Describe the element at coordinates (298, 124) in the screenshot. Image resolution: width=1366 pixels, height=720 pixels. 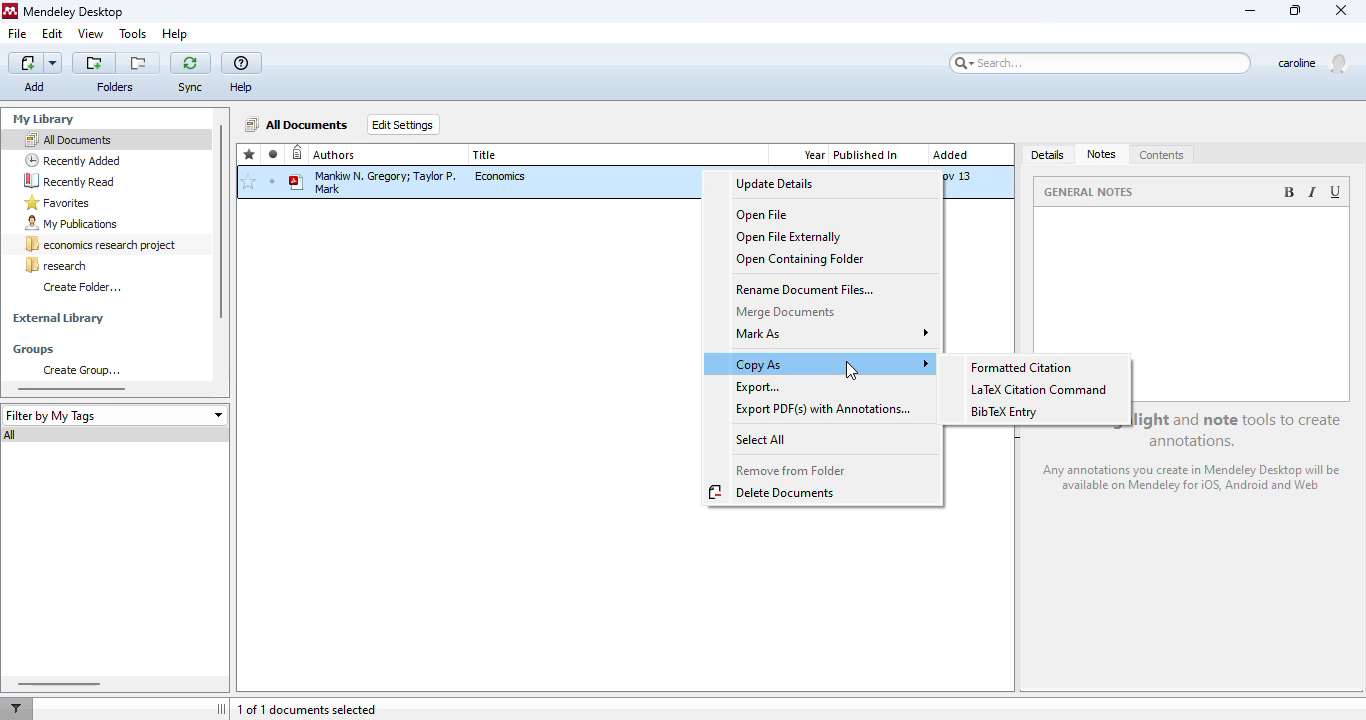
I see `all documents` at that location.